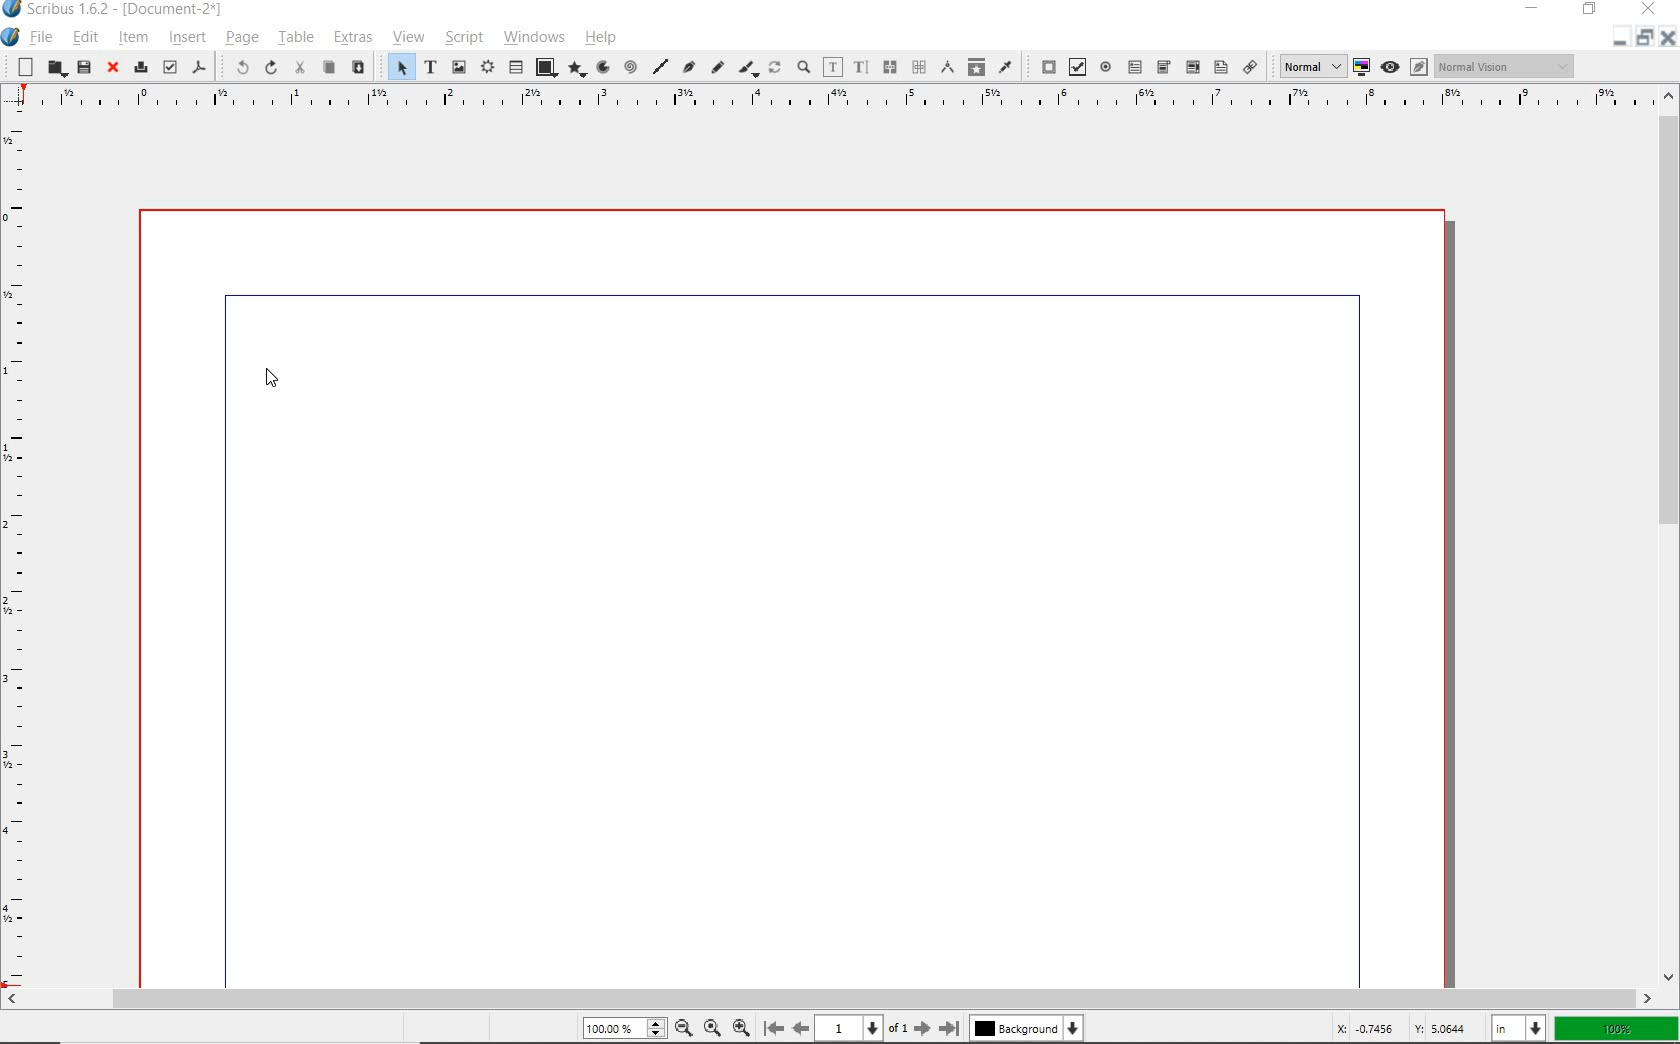  Describe the element at coordinates (169, 67) in the screenshot. I see `preflight verifier` at that location.